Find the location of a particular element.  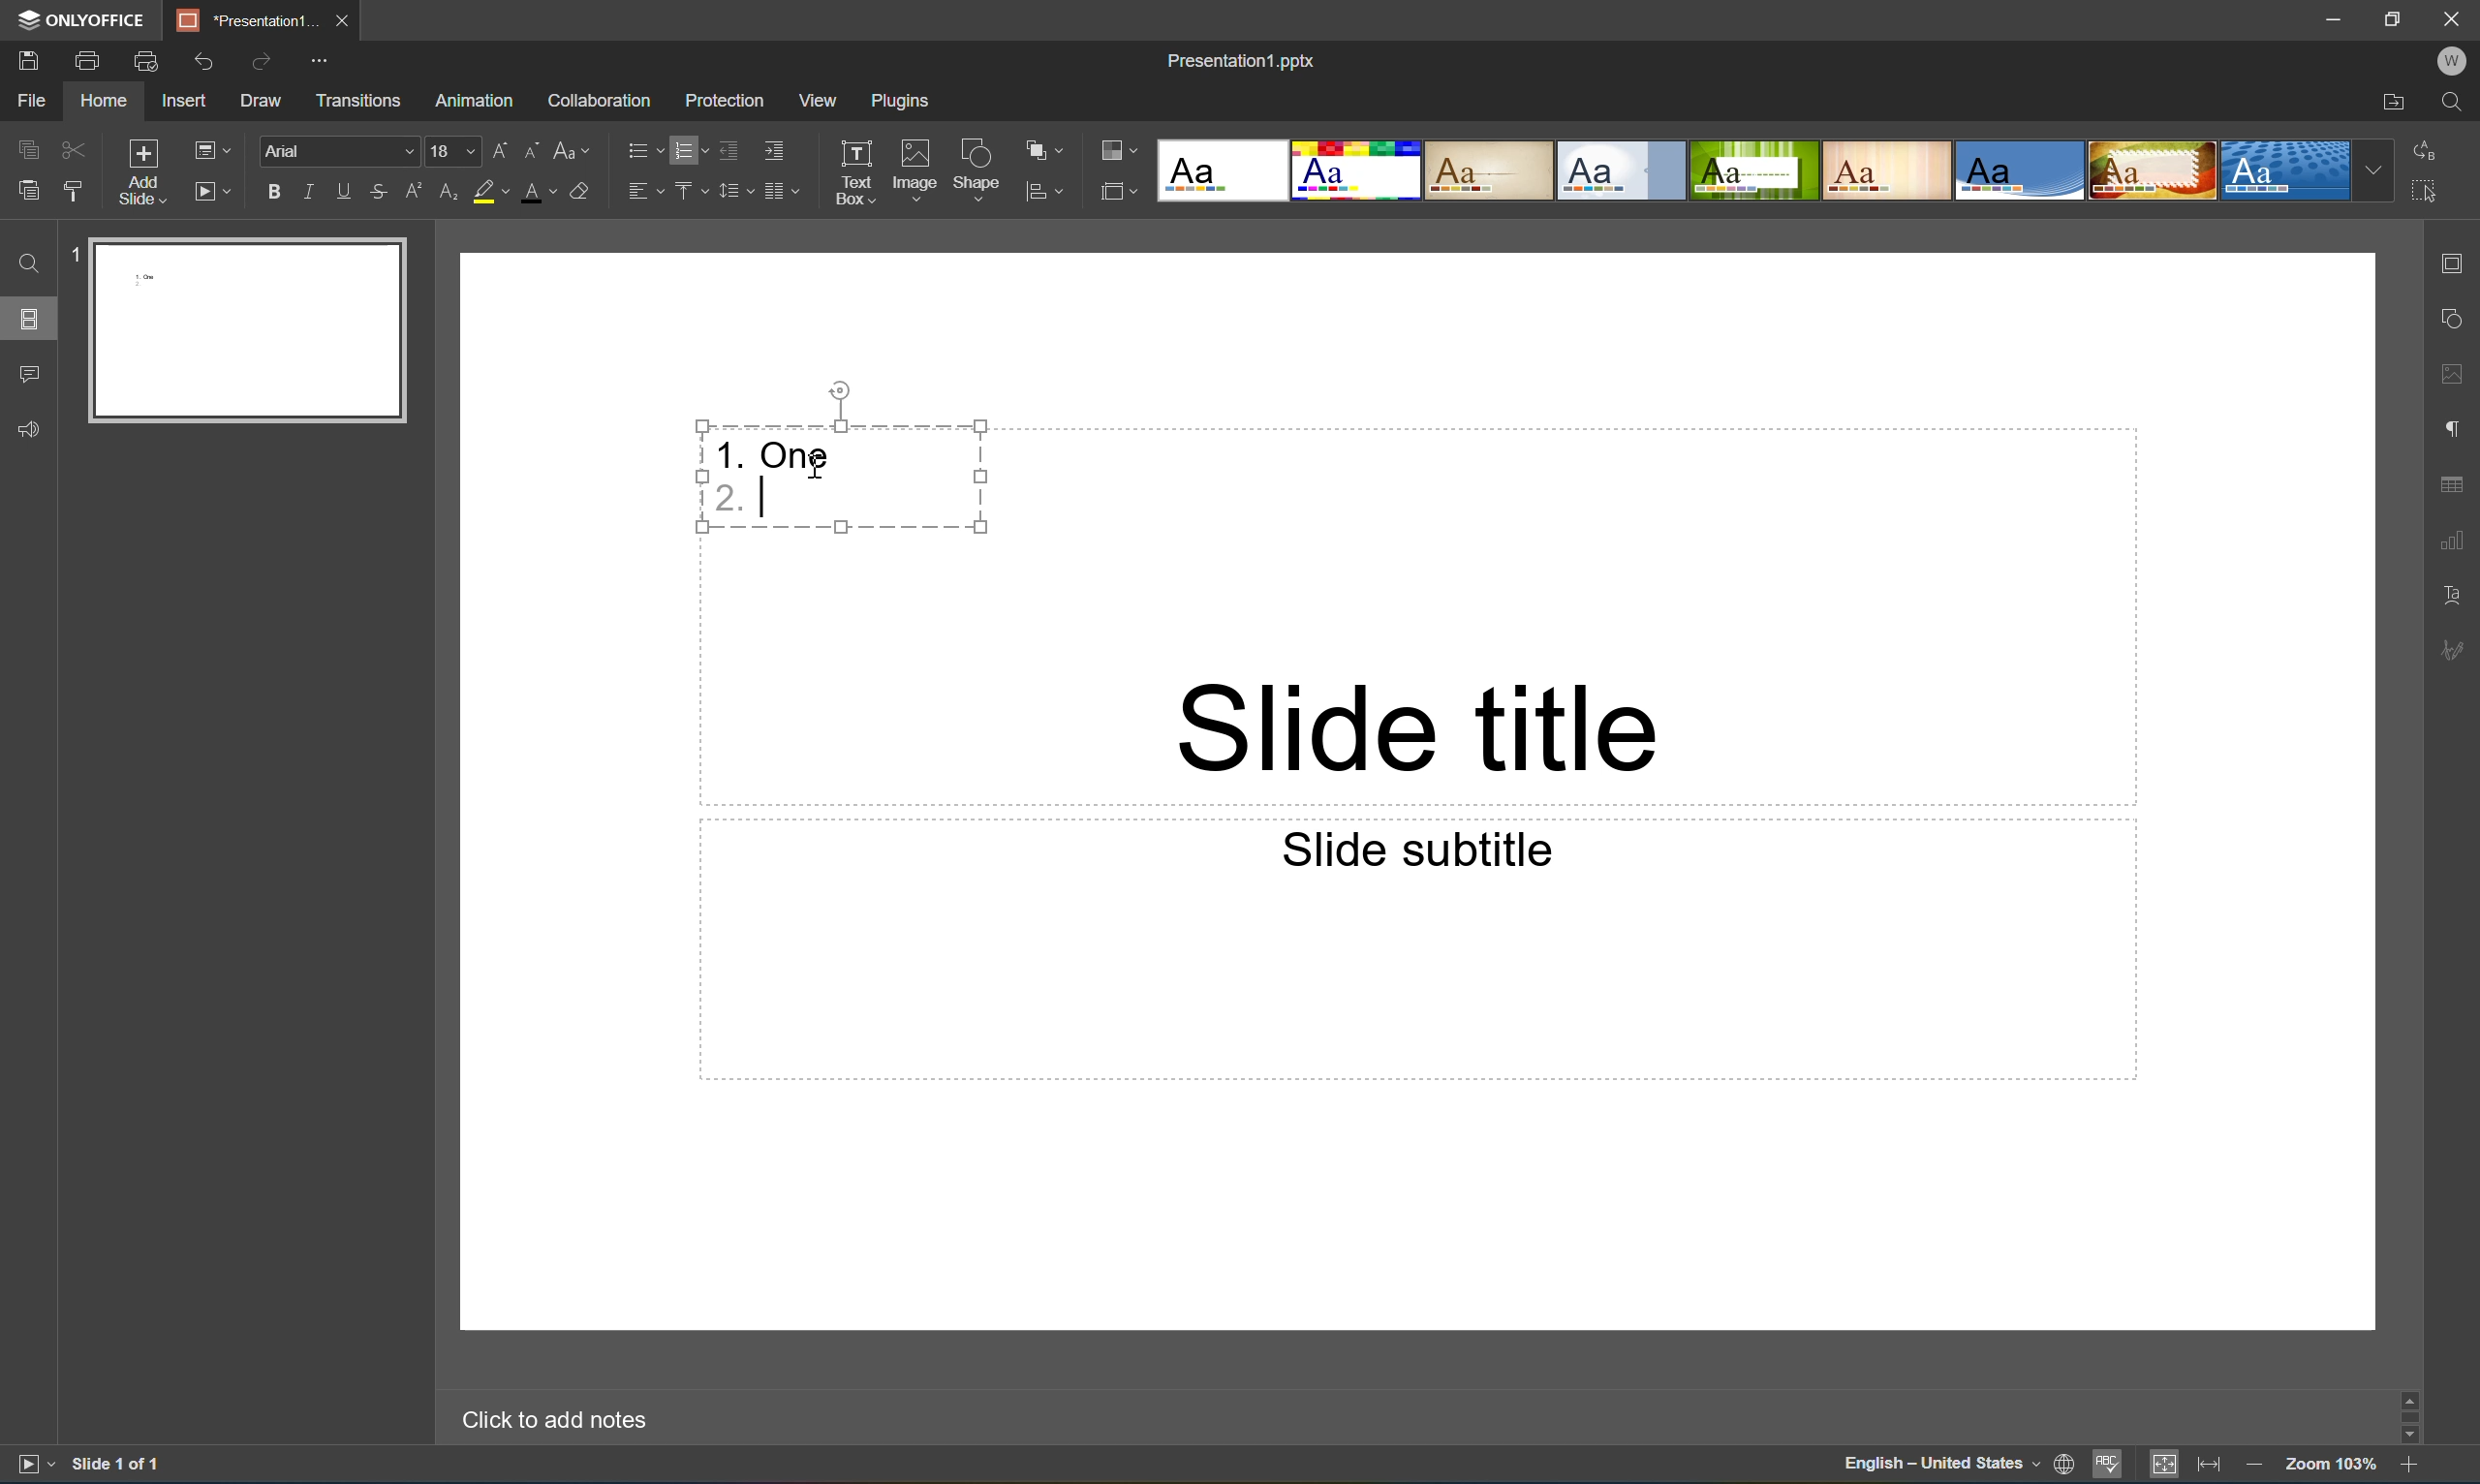

Print file is located at coordinates (90, 63).